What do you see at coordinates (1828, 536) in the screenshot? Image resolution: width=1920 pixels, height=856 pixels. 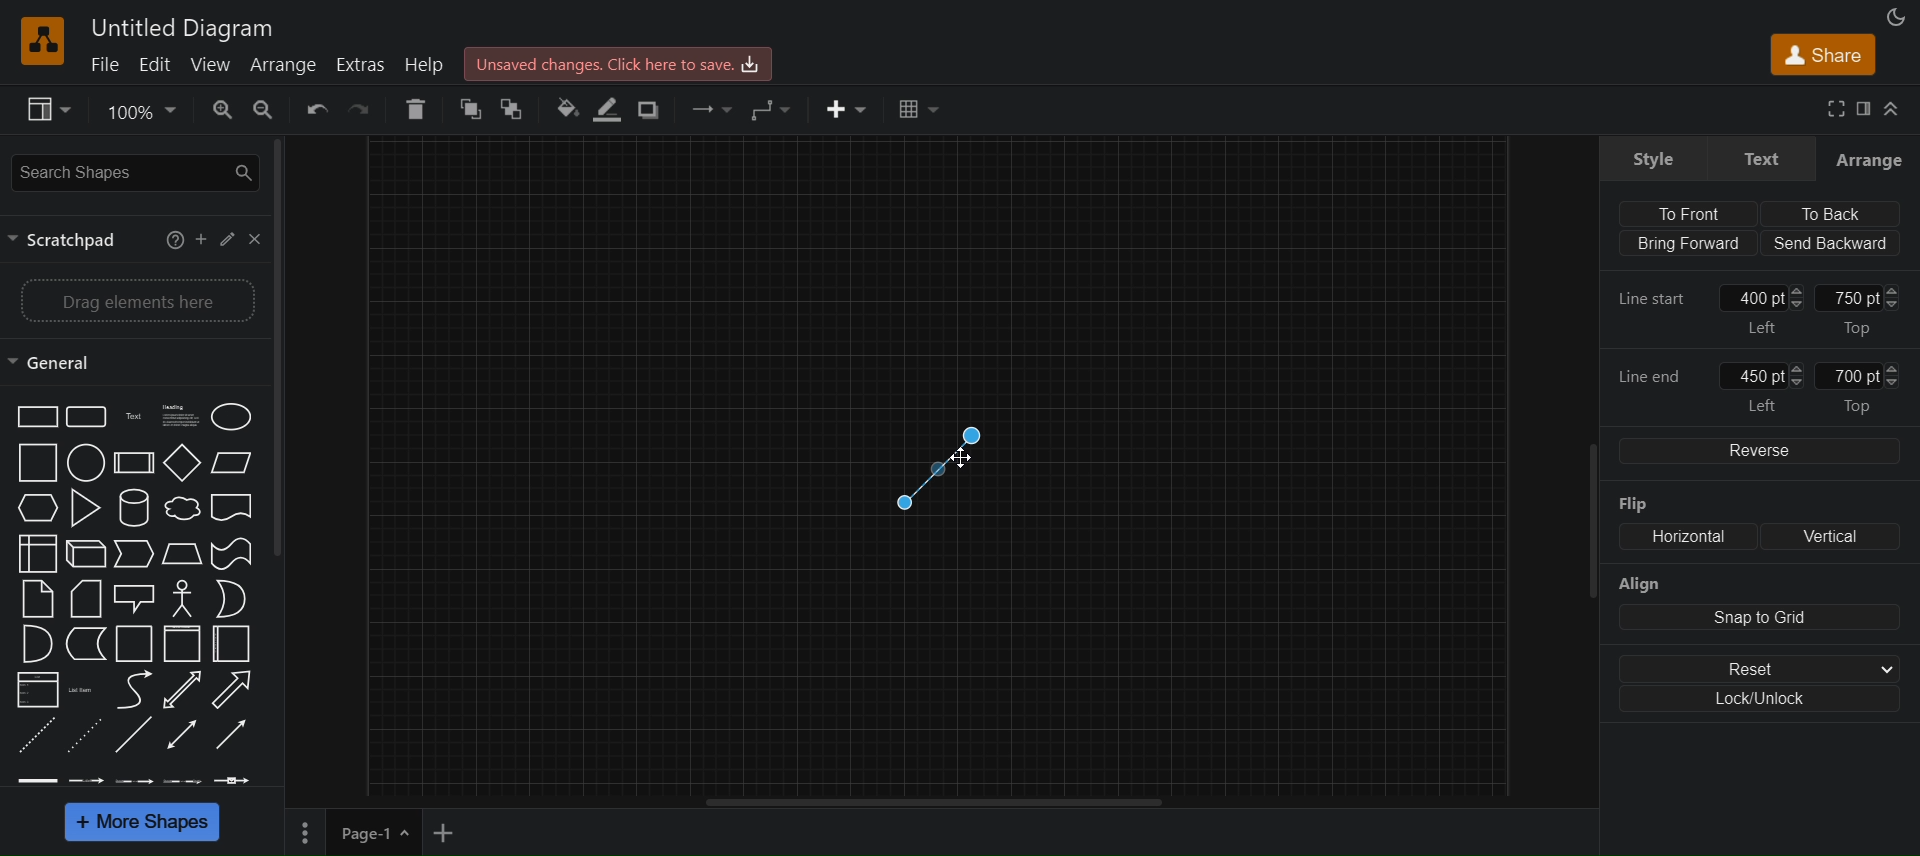 I see `vertical` at bounding box center [1828, 536].